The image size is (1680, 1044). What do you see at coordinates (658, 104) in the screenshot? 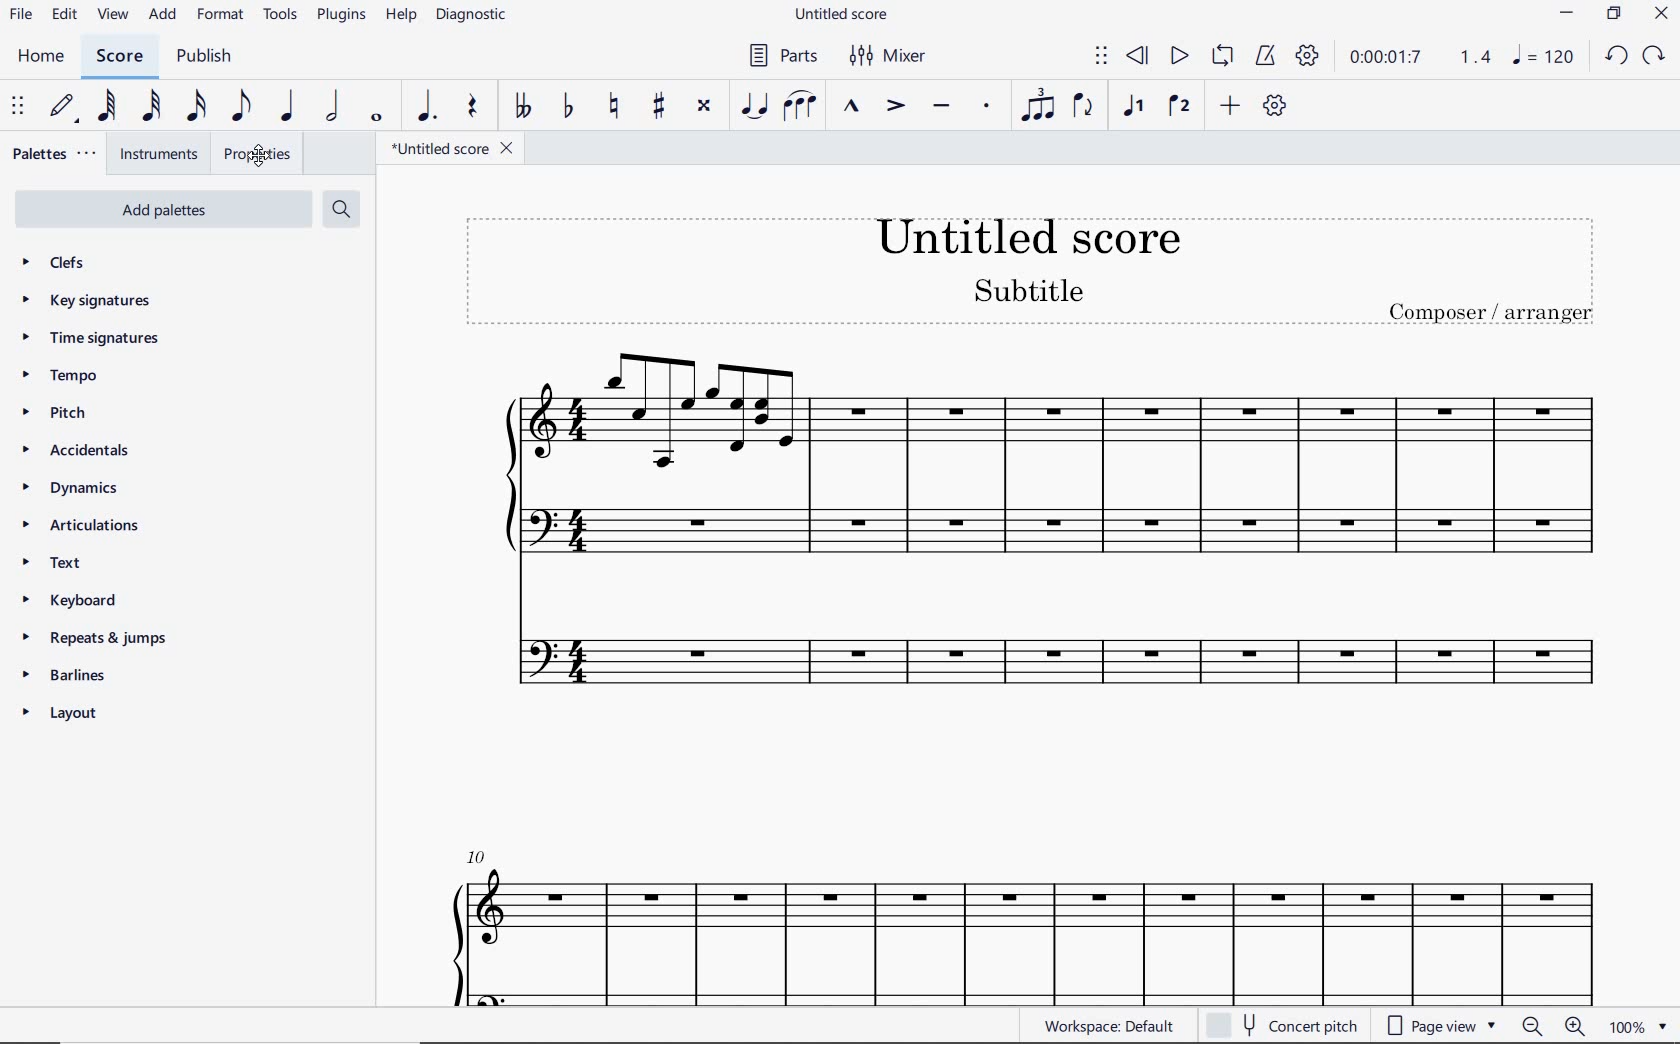
I see `TOGGLE SHARP` at bounding box center [658, 104].